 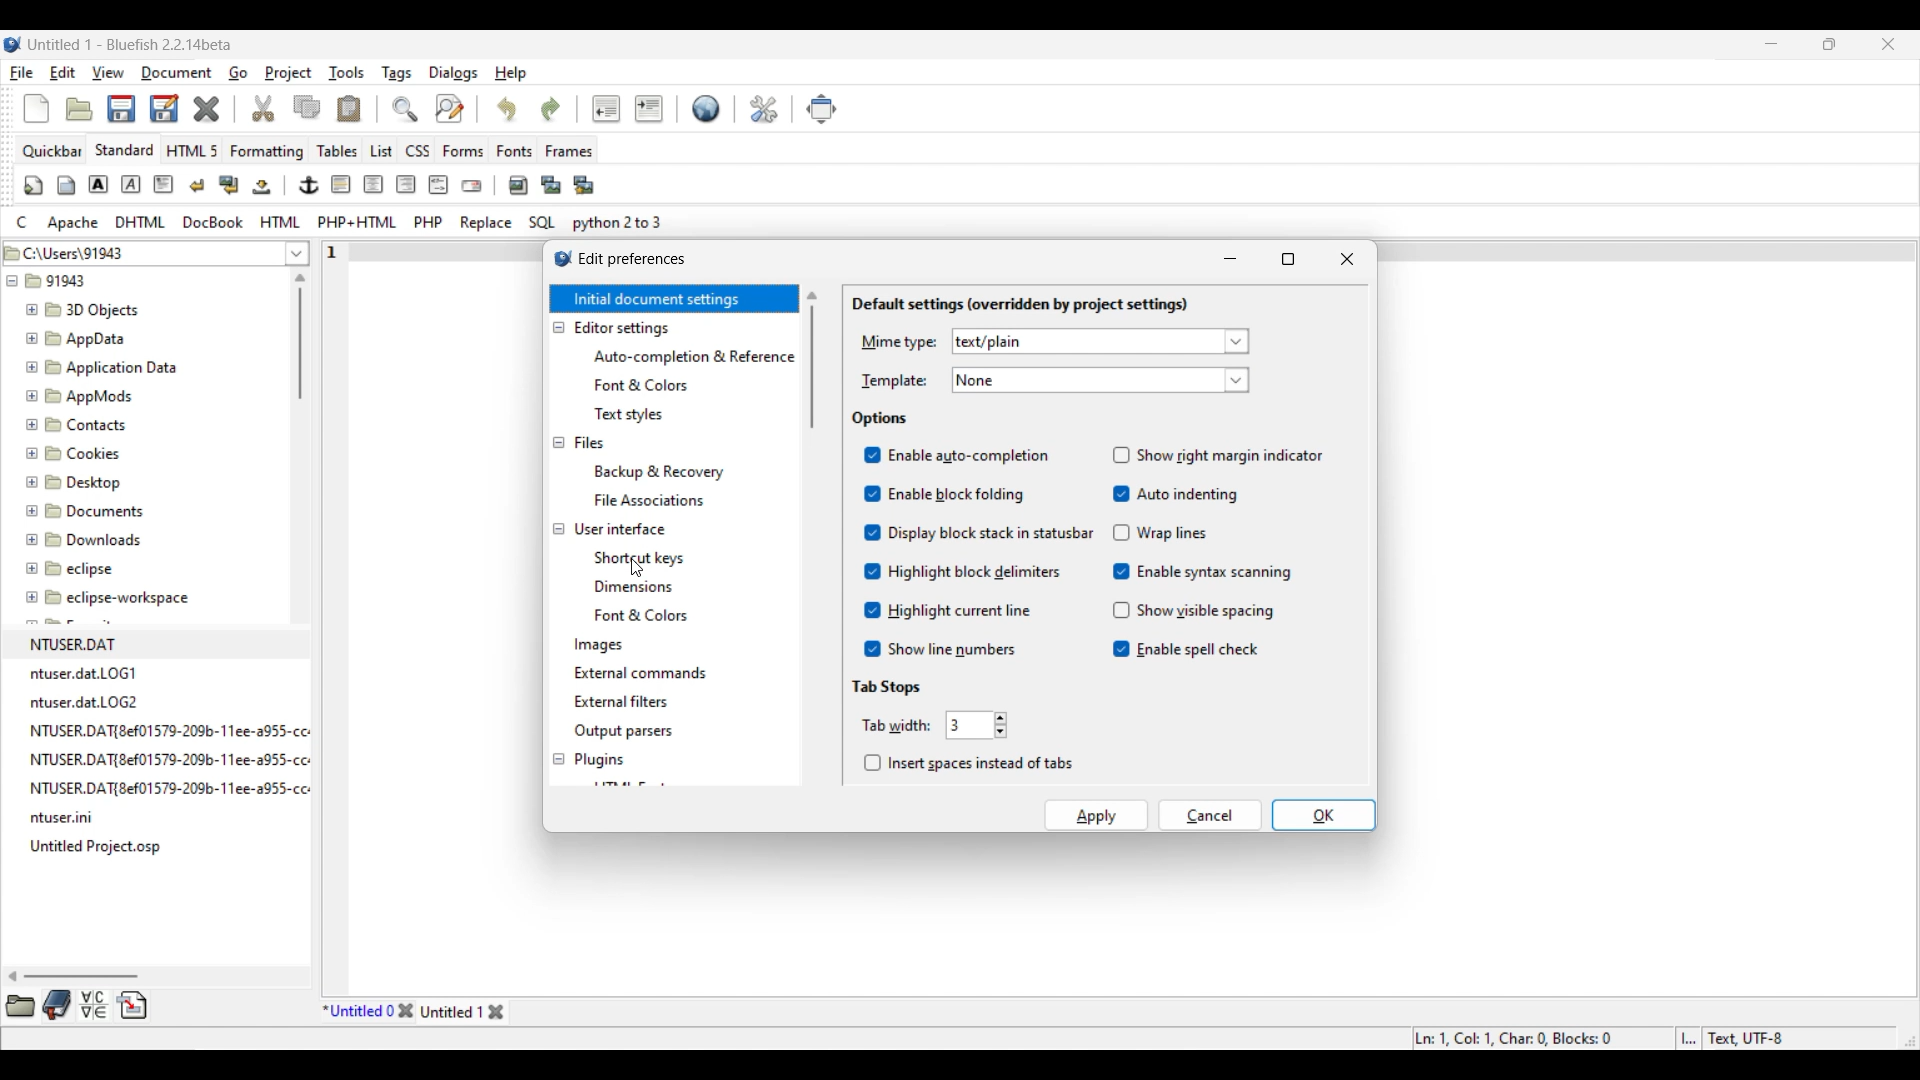 What do you see at coordinates (898, 343) in the screenshot?
I see `Indicates Mime type settings ` at bounding box center [898, 343].